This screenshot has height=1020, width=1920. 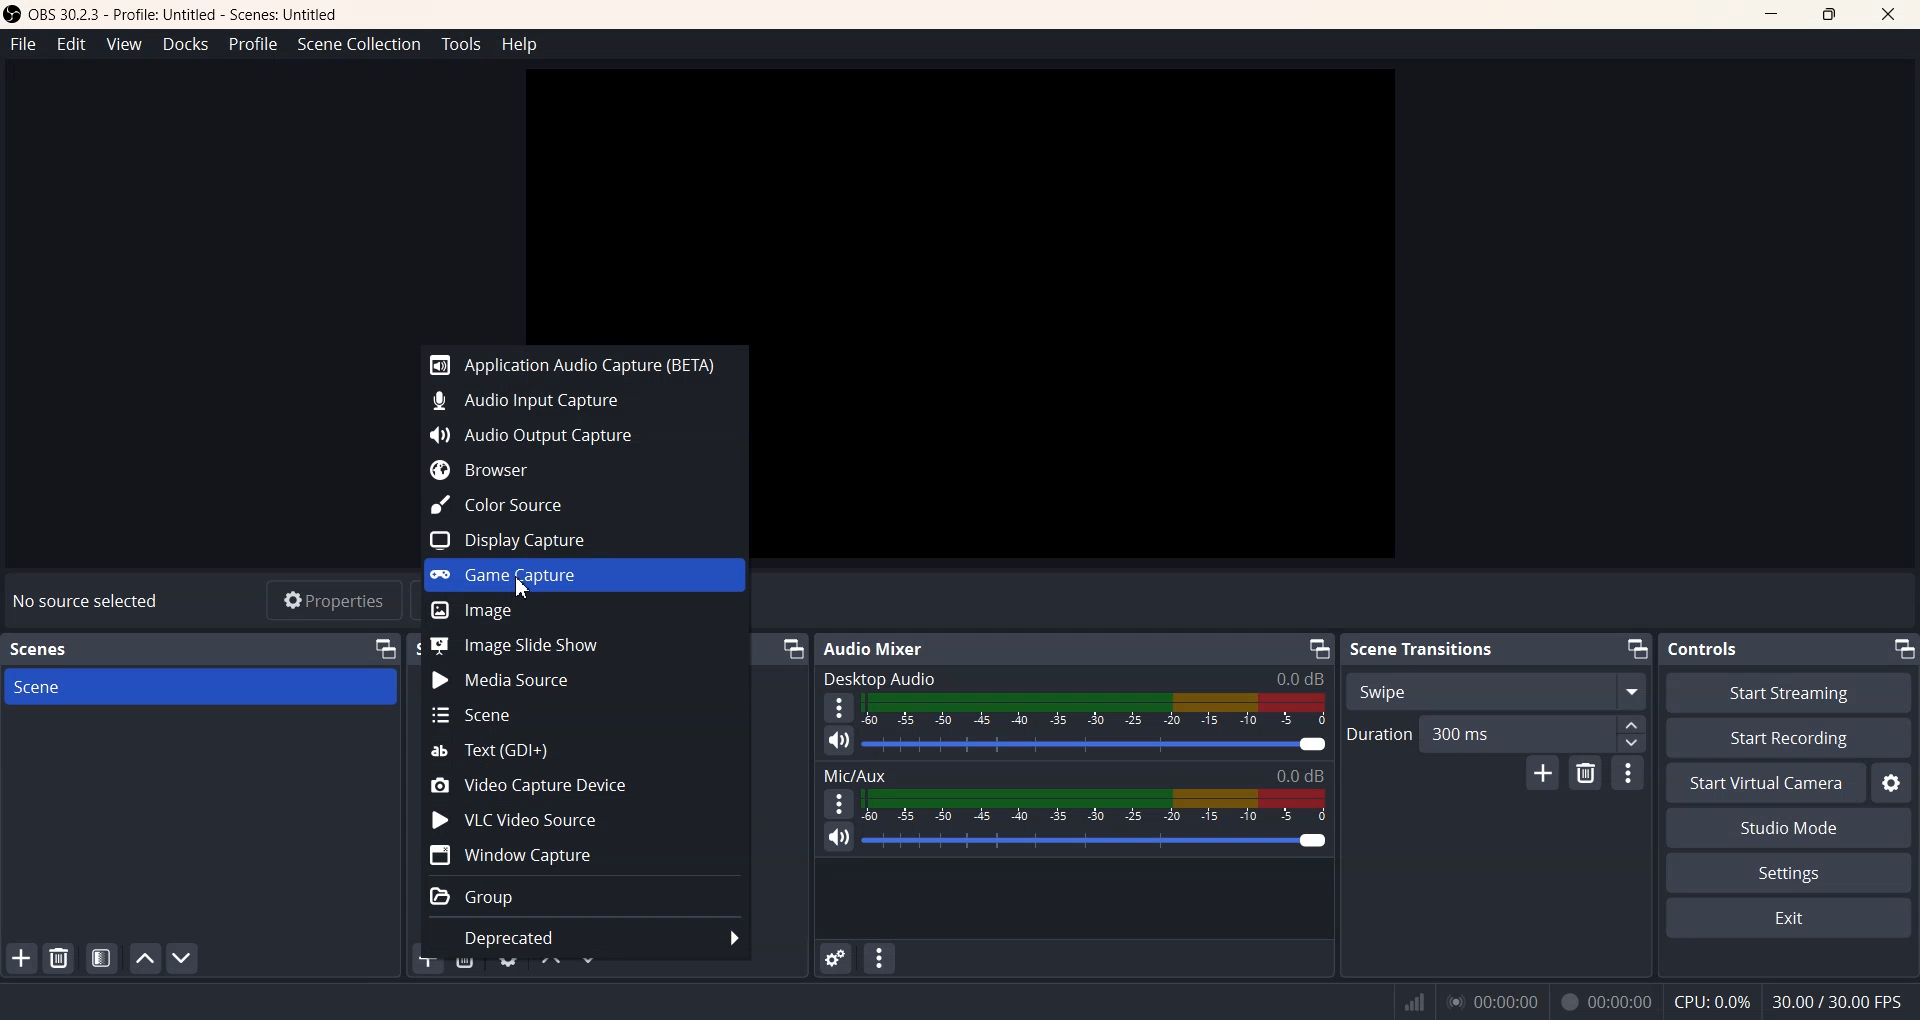 What do you see at coordinates (582, 715) in the screenshot?
I see `Scene` at bounding box center [582, 715].